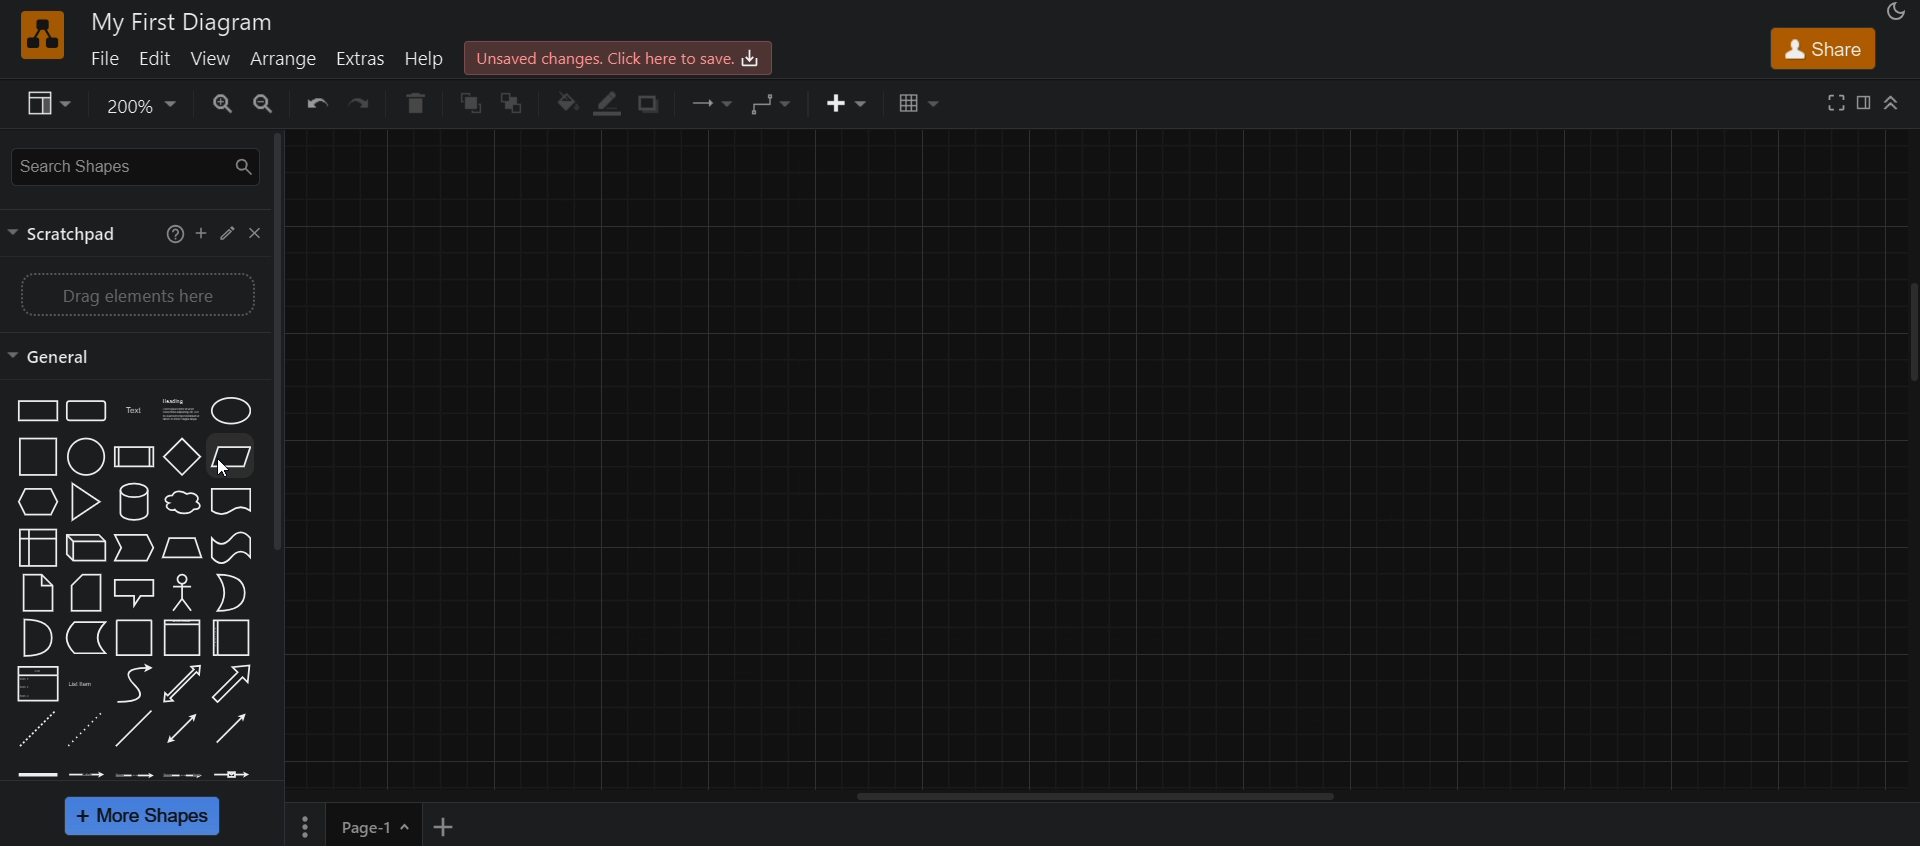 This screenshot has height=846, width=1920. I want to click on edit, so click(230, 235).